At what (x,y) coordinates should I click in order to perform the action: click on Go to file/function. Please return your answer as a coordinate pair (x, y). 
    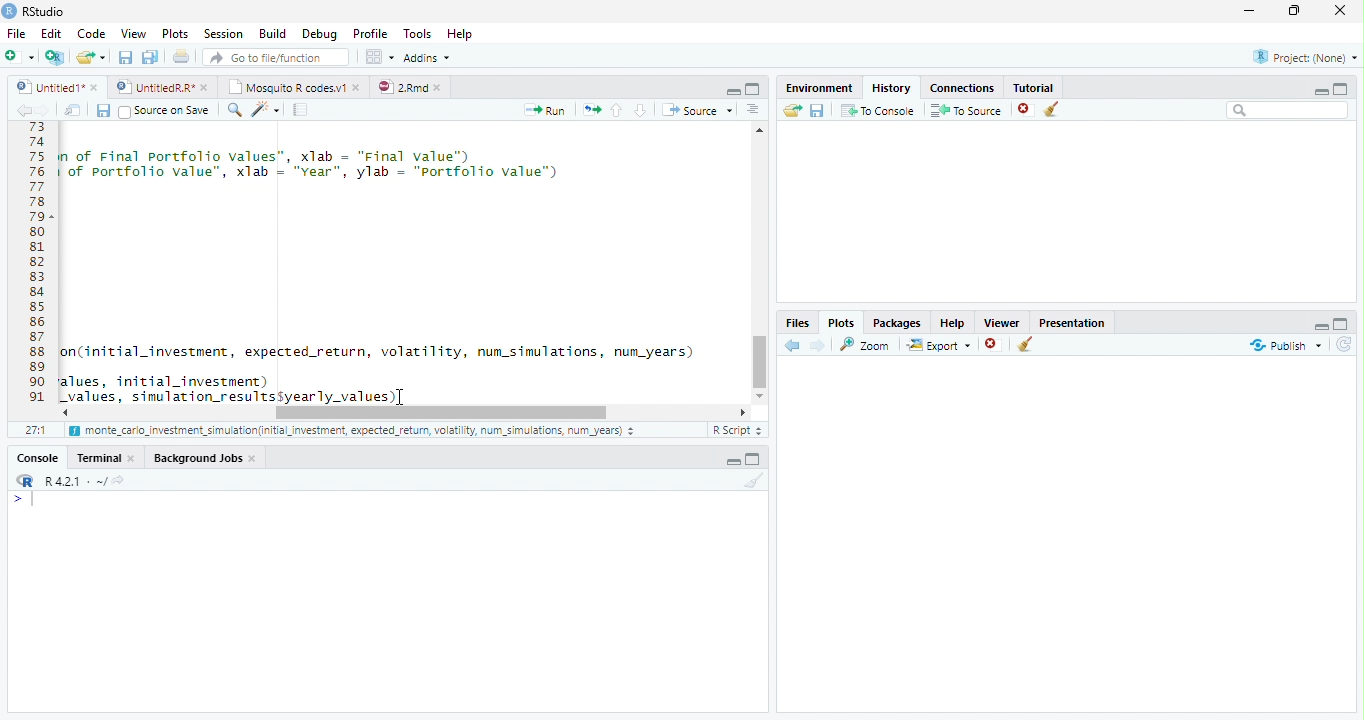
    Looking at the image, I should click on (274, 57).